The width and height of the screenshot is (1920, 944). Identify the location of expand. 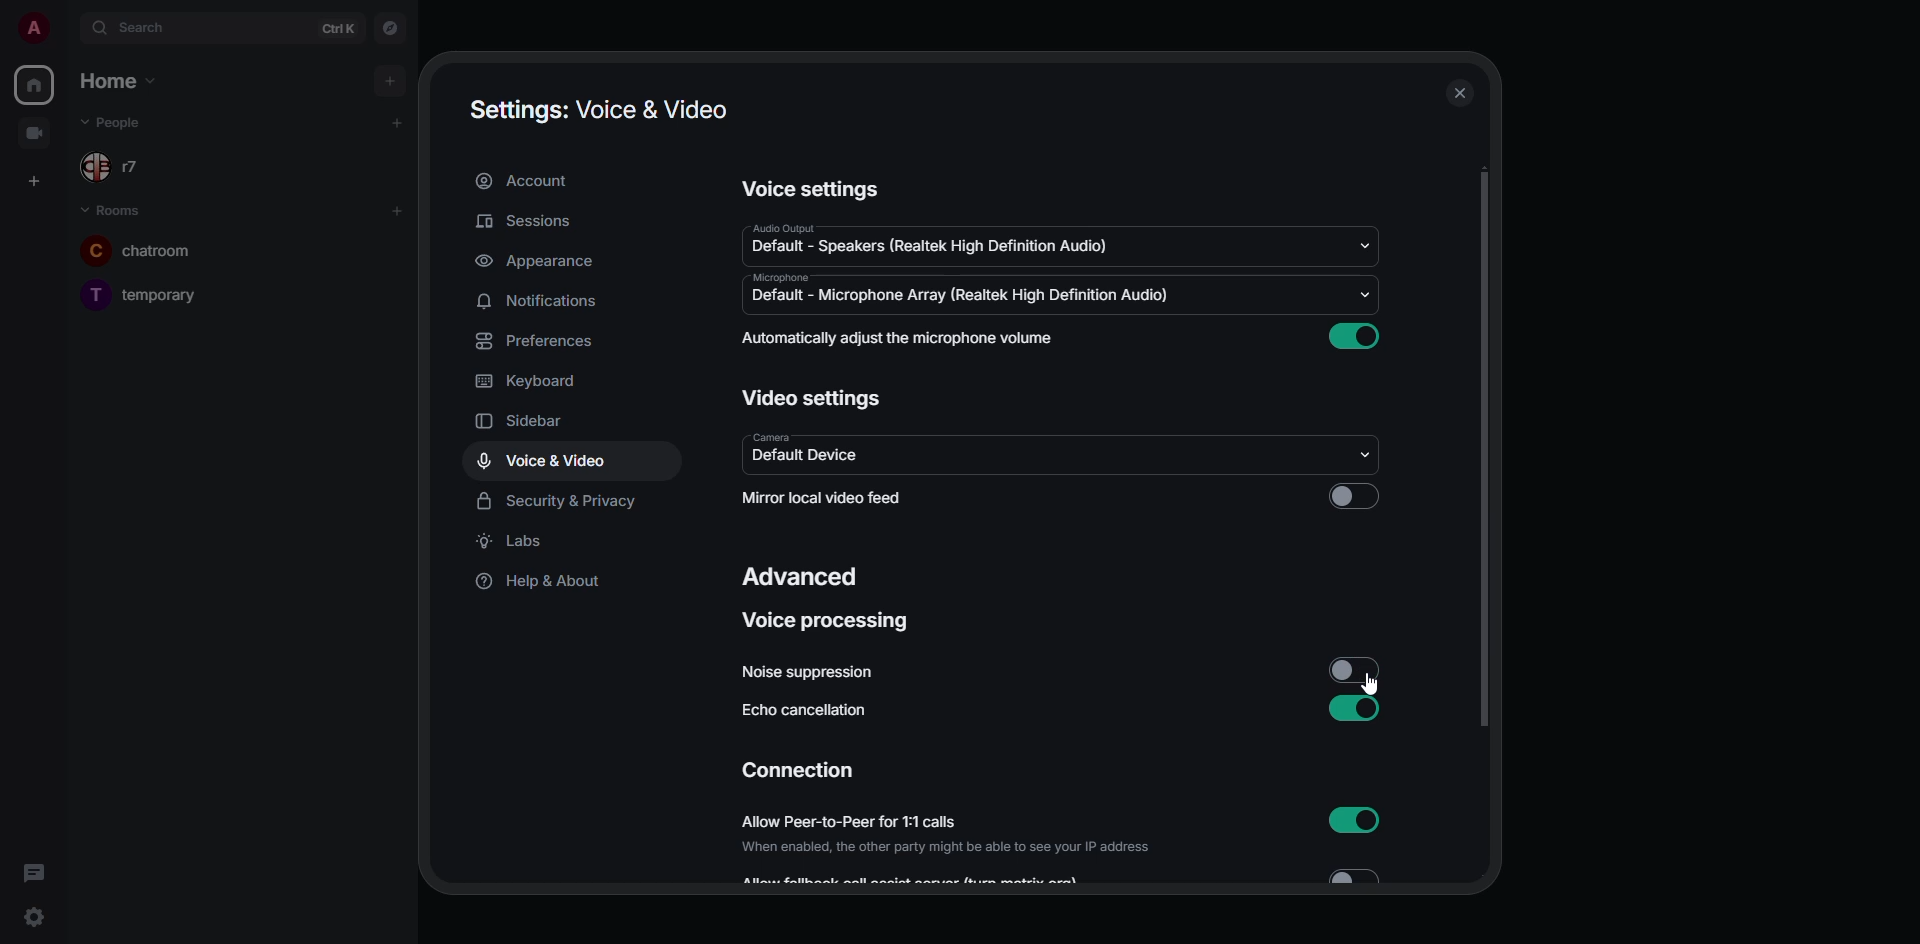
(72, 28).